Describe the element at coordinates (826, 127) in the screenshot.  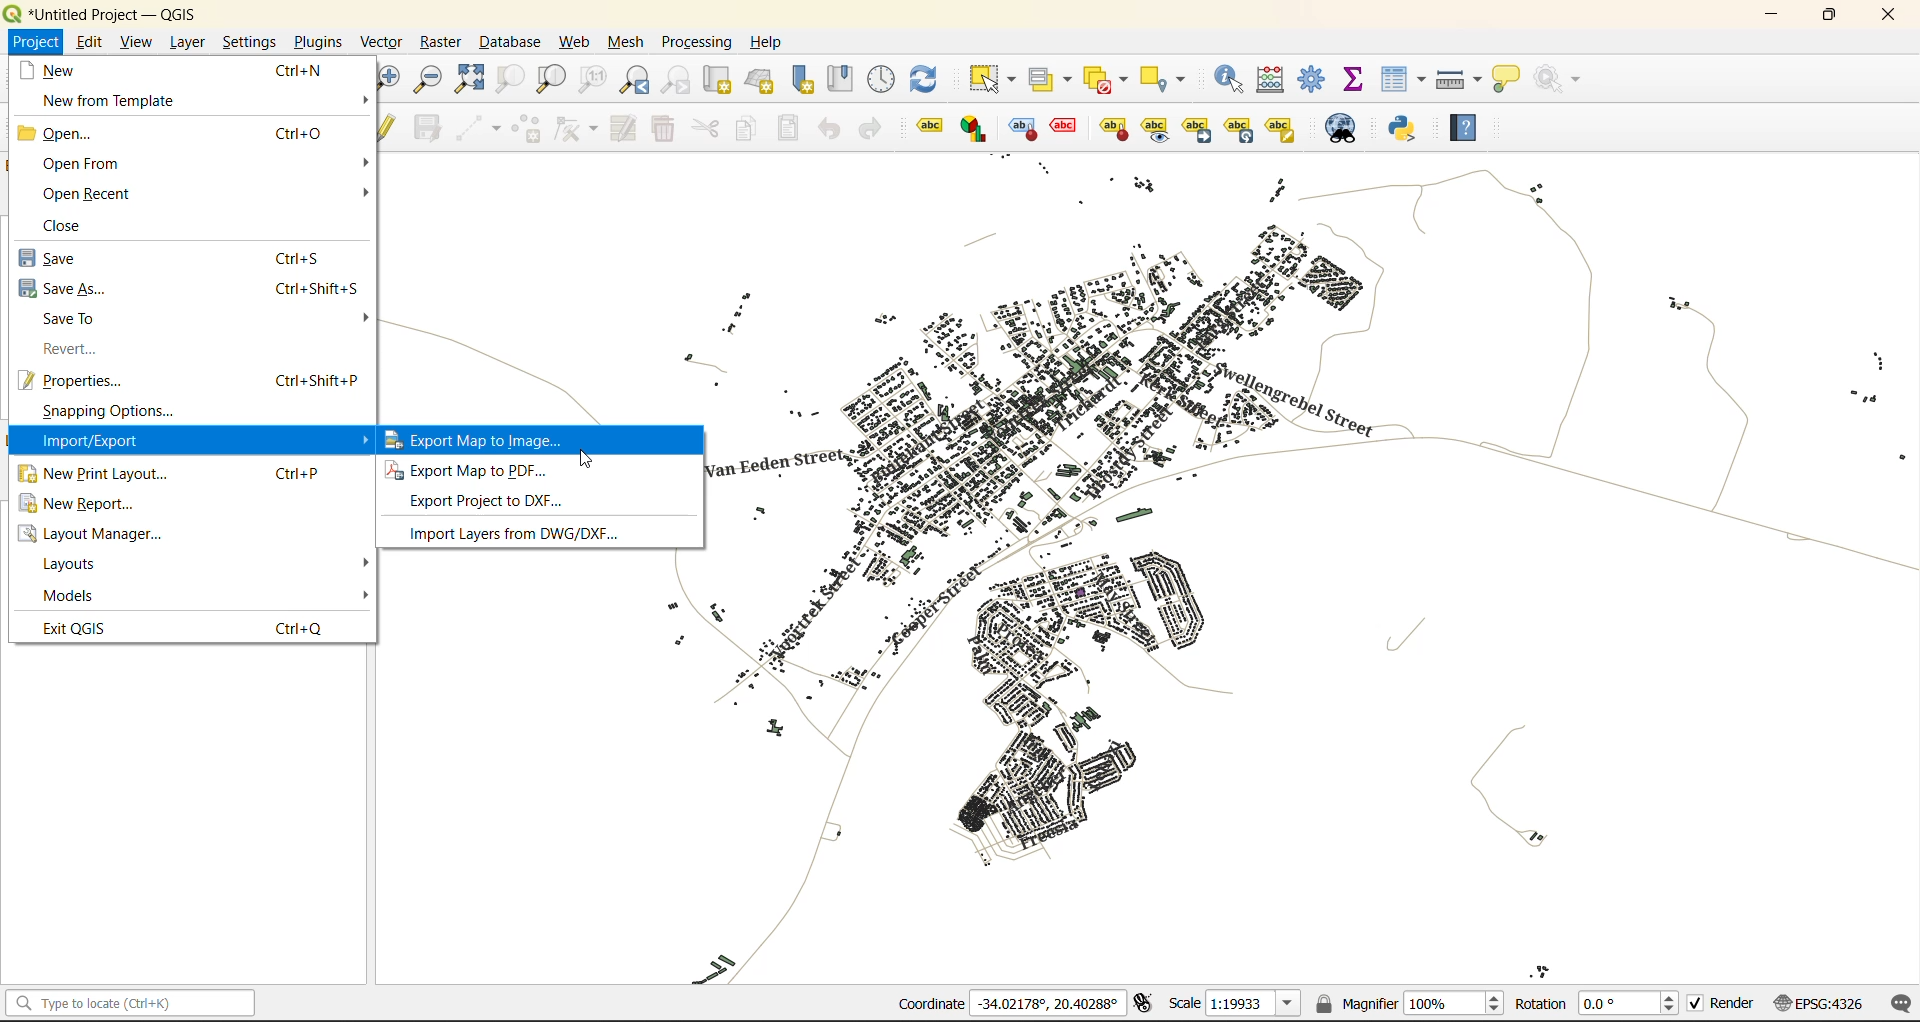
I see `undo` at that location.